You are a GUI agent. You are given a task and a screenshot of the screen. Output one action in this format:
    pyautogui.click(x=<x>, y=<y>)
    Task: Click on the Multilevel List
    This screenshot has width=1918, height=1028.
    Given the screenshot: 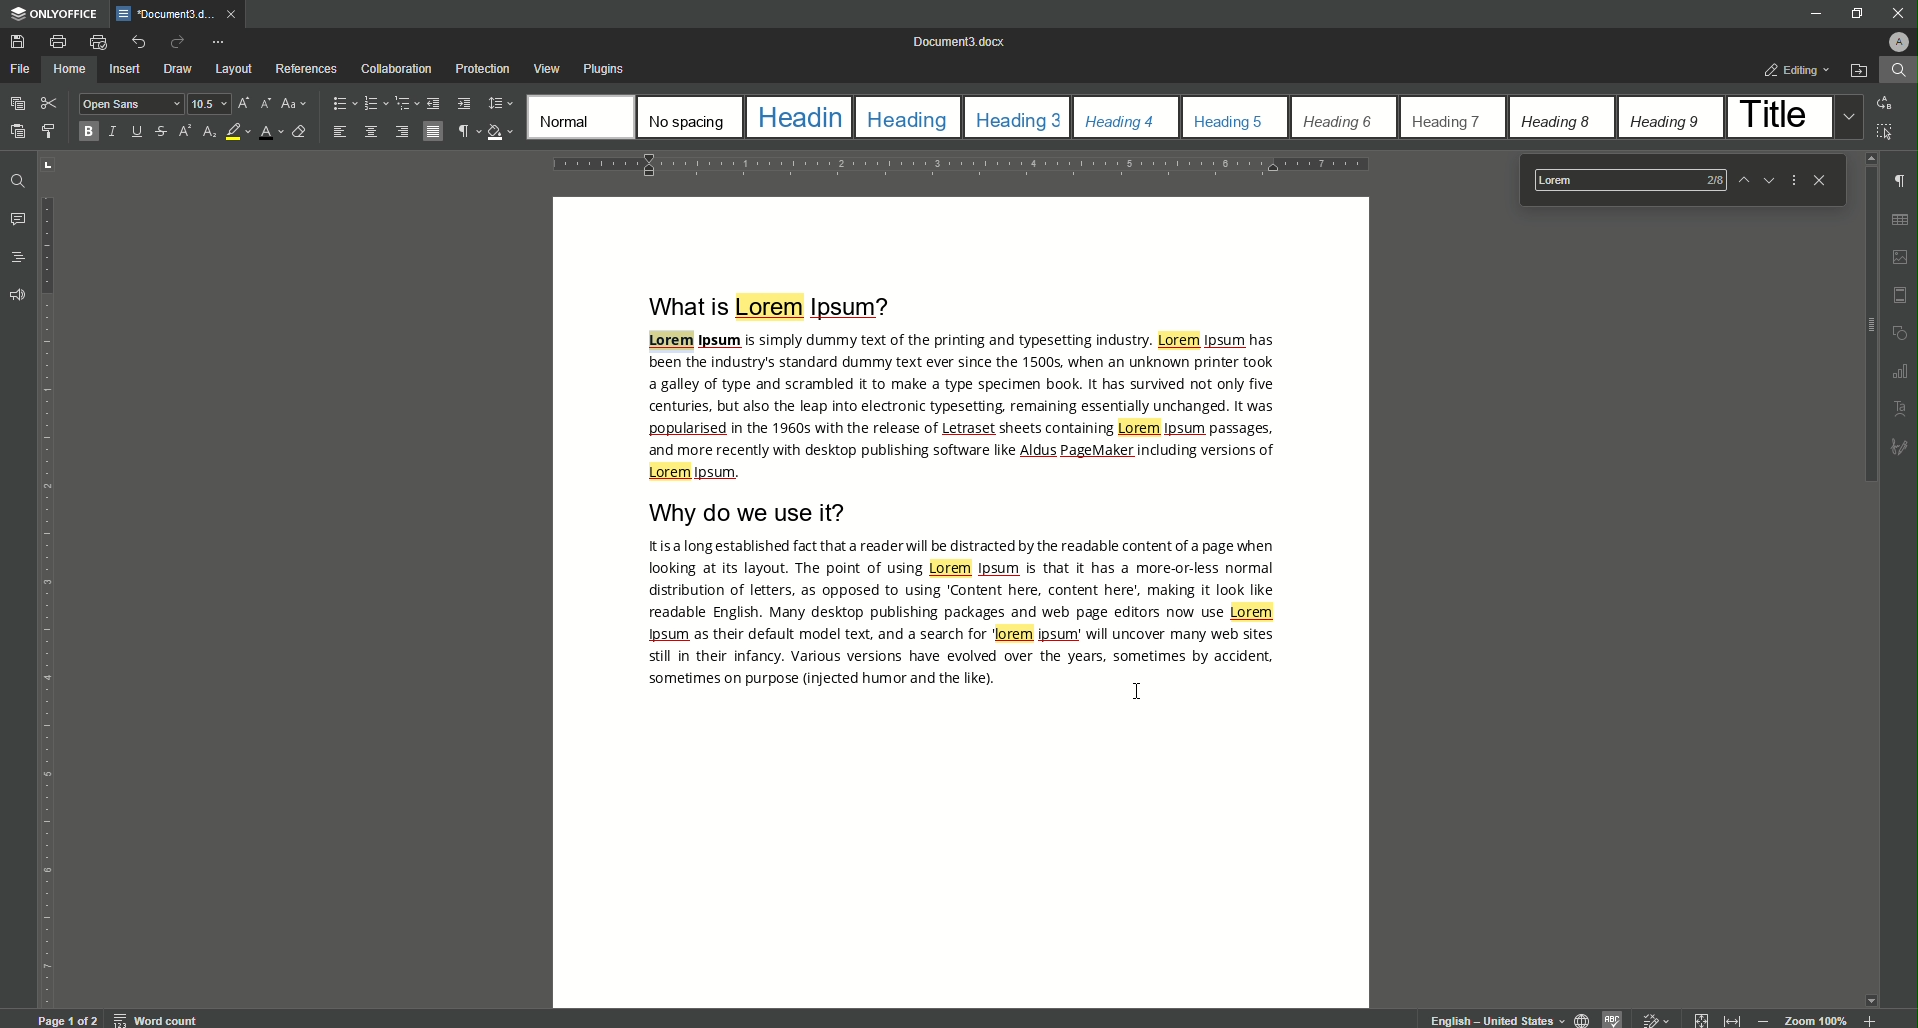 What is the action you would take?
    pyautogui.click(x=402, y=103)
    